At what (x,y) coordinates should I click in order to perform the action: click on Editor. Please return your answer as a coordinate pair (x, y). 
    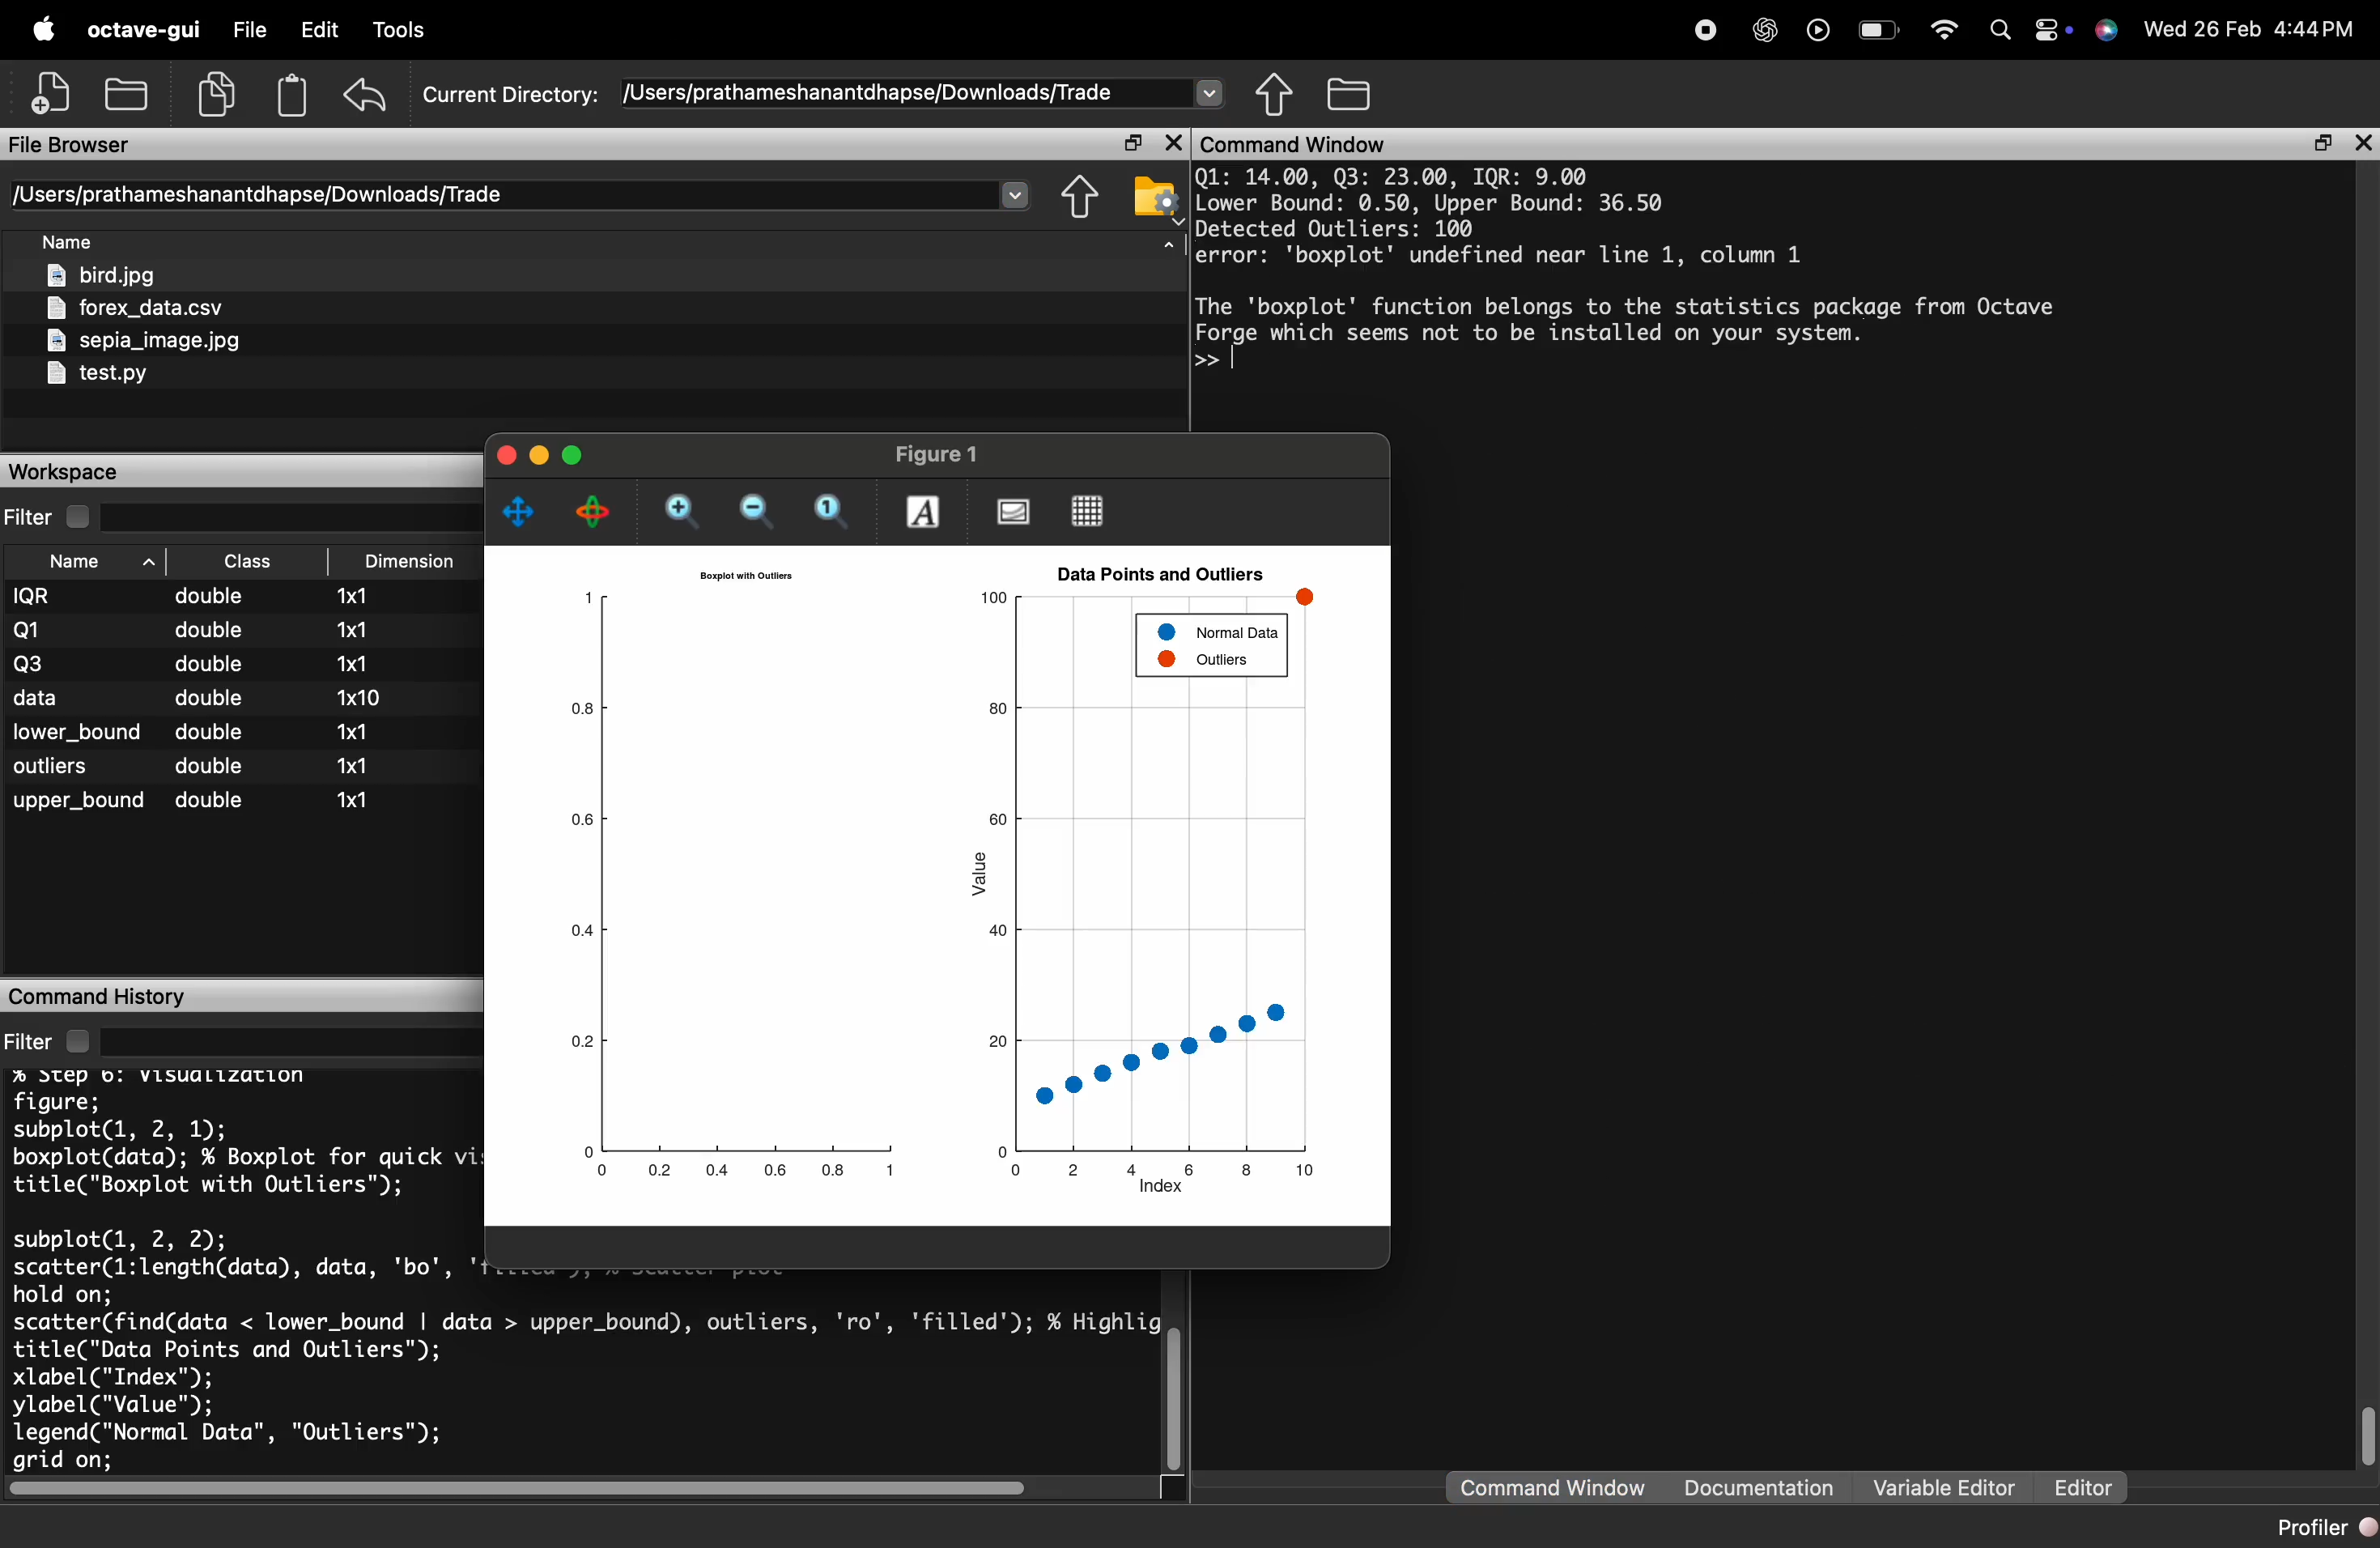
    Looking at the image, I should click on (2083, 1487).